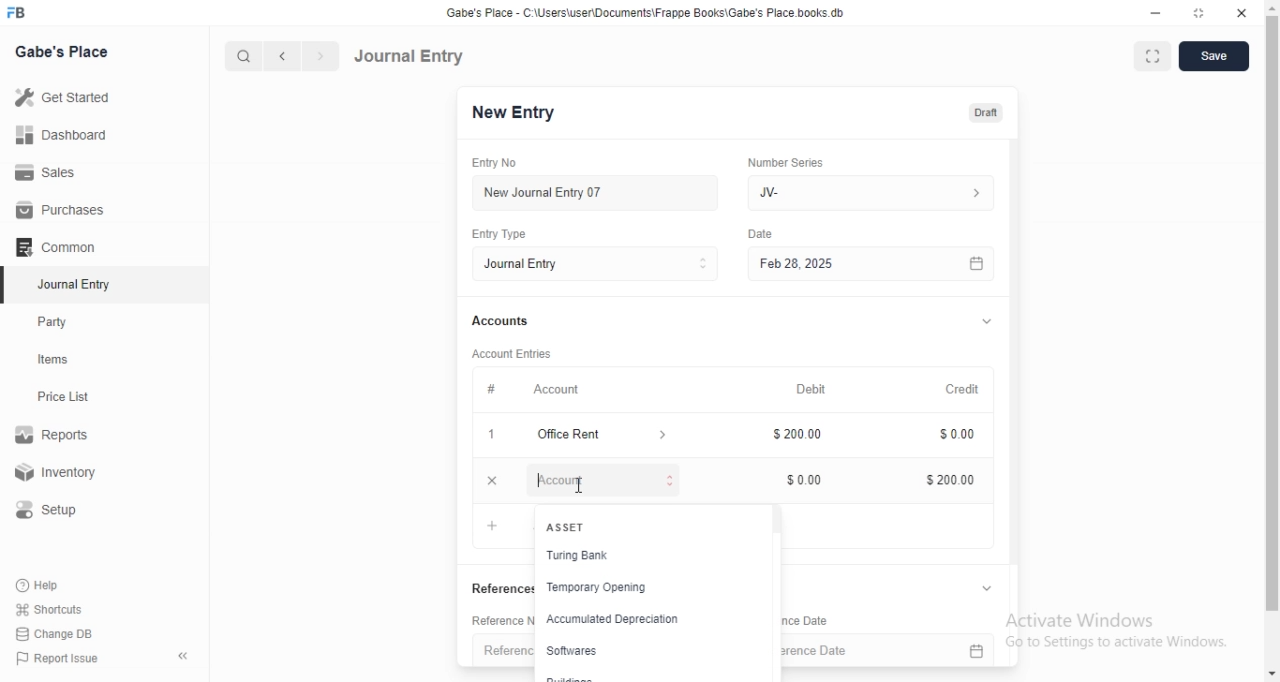 Image resolution: width=1280 pixels, height=682 pixels. Describe the element at coordinates (538, 390) in the screenshot. I see `# Account` at that location.